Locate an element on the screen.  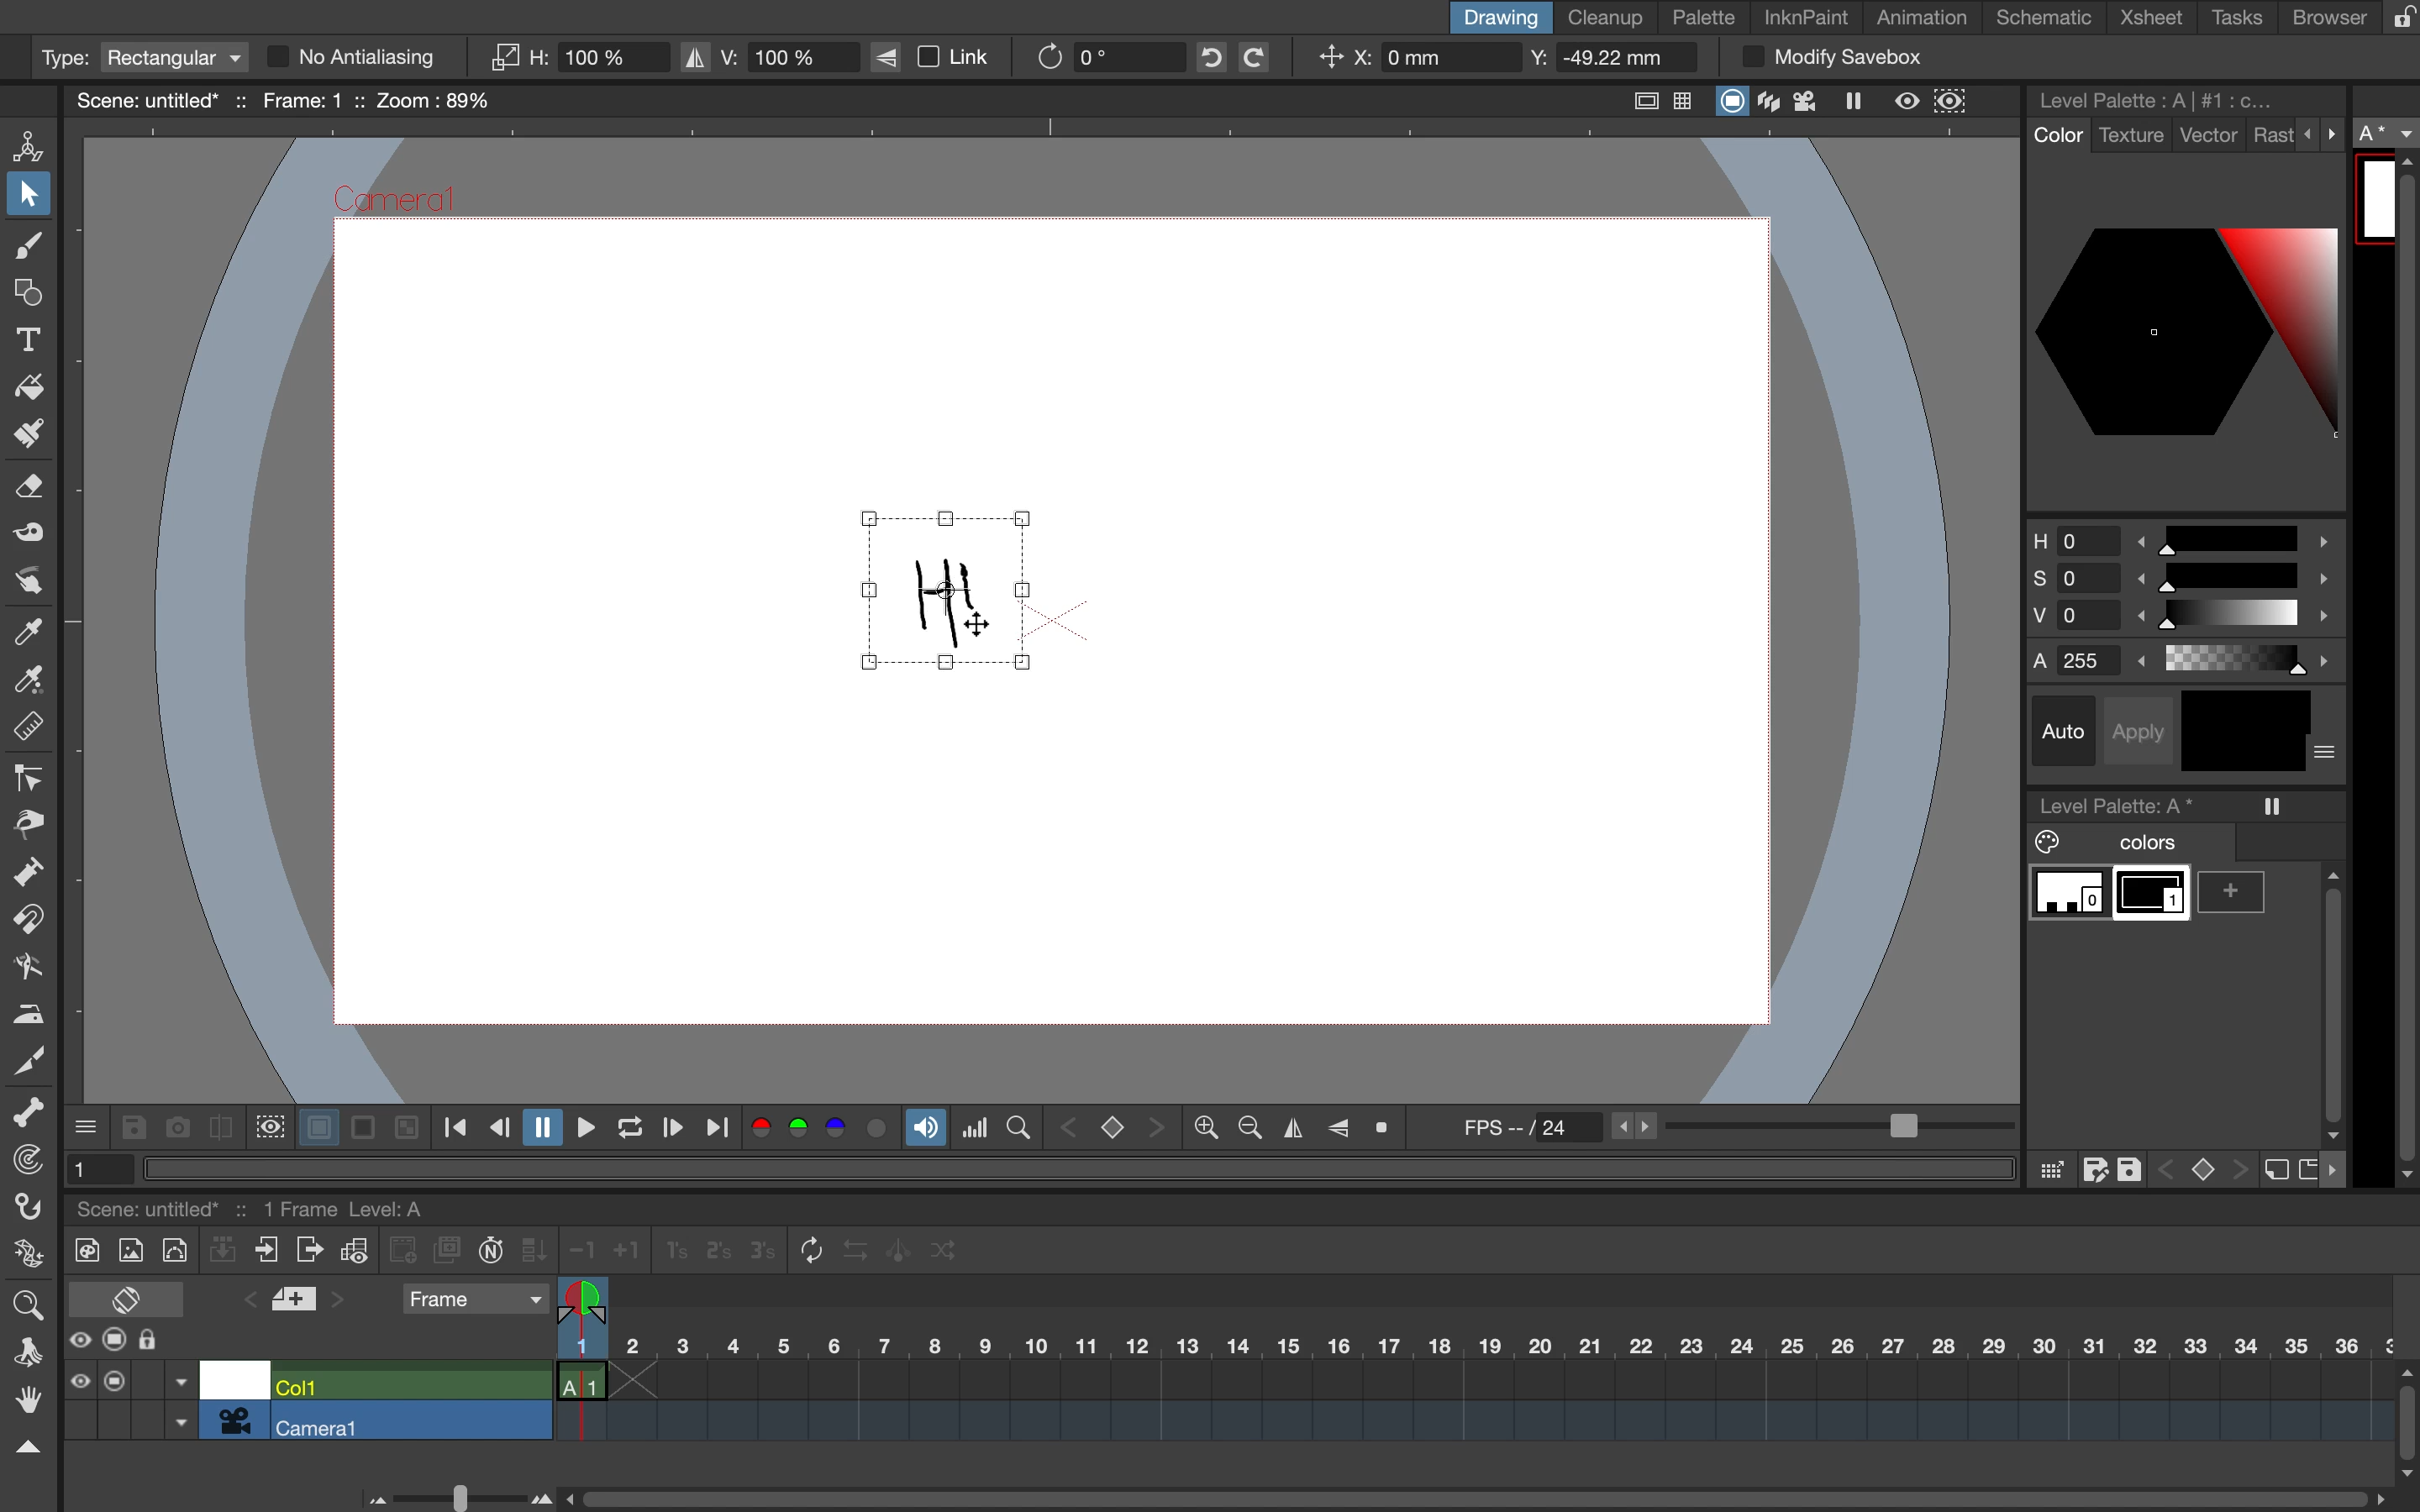
previous frame is located at coordinates (498, 1129).